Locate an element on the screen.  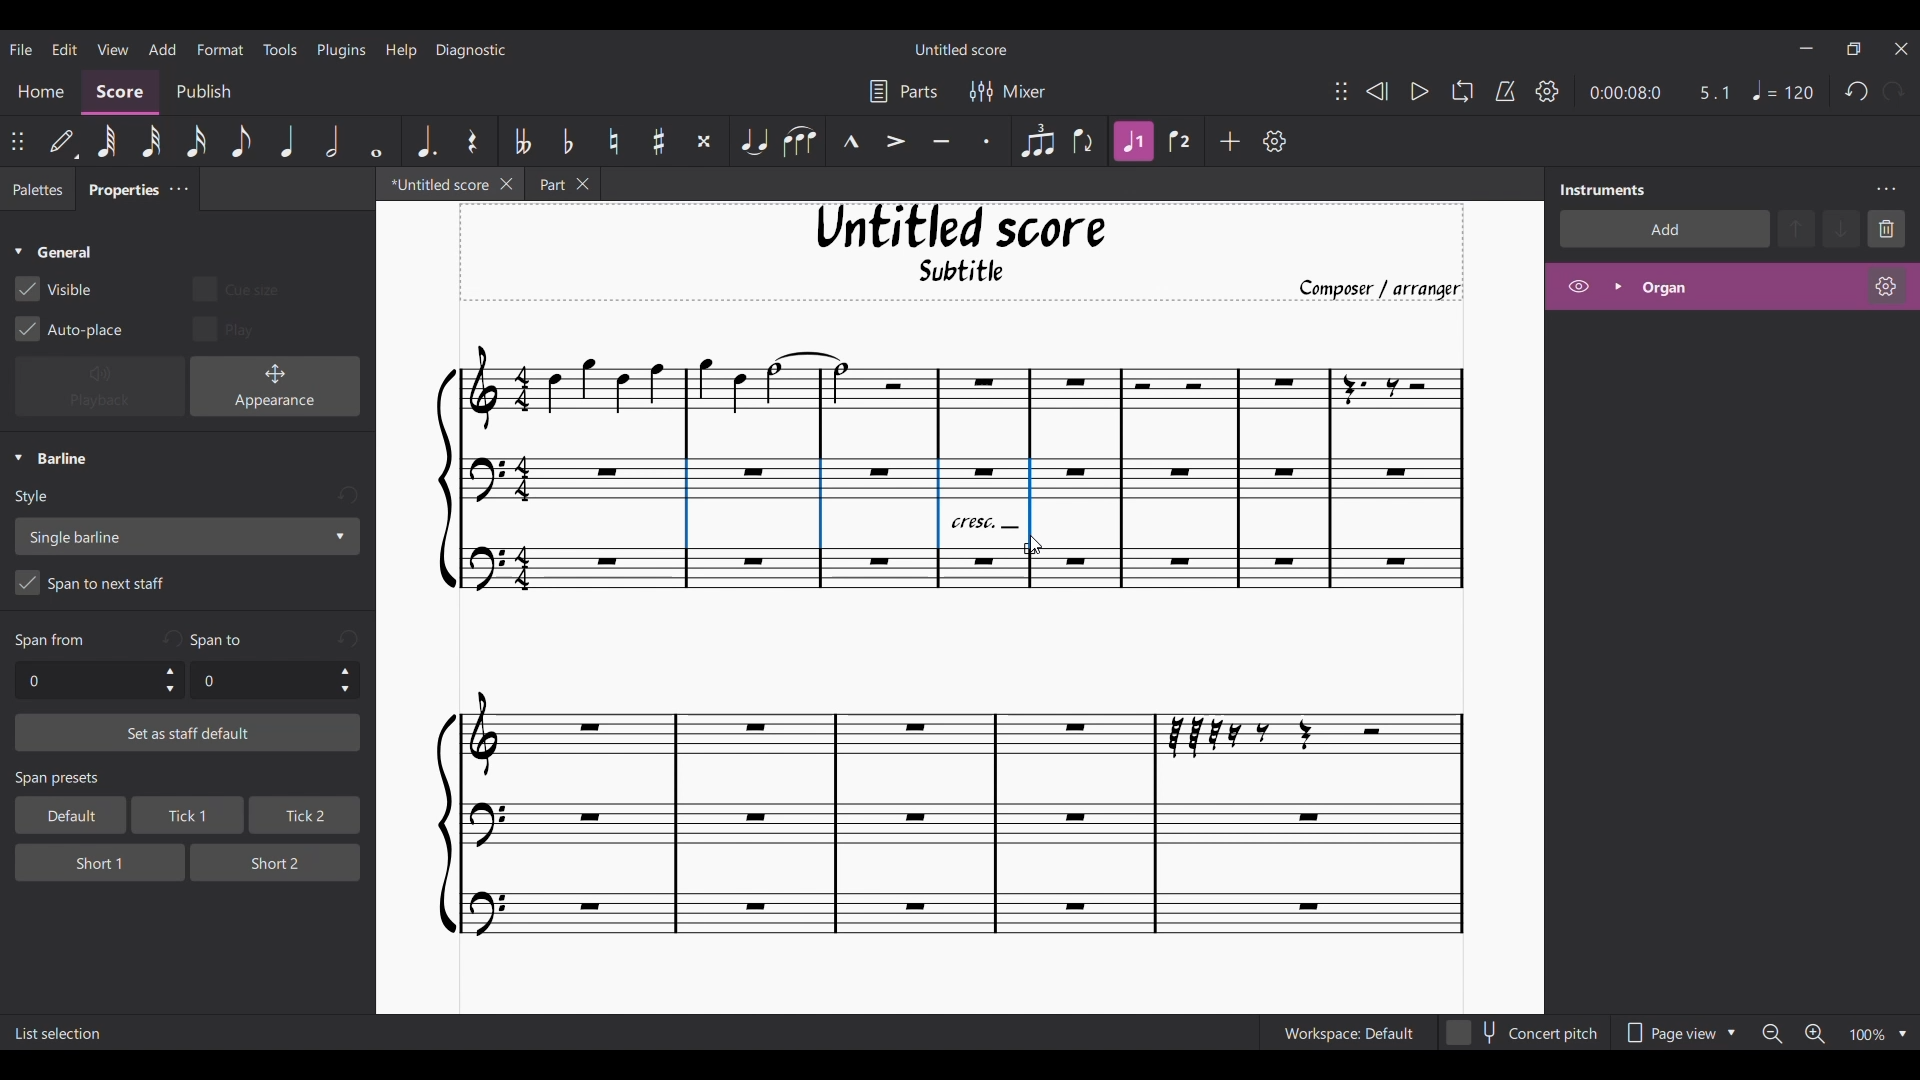
Toggle double sharp is located at coordinates (704, 142).